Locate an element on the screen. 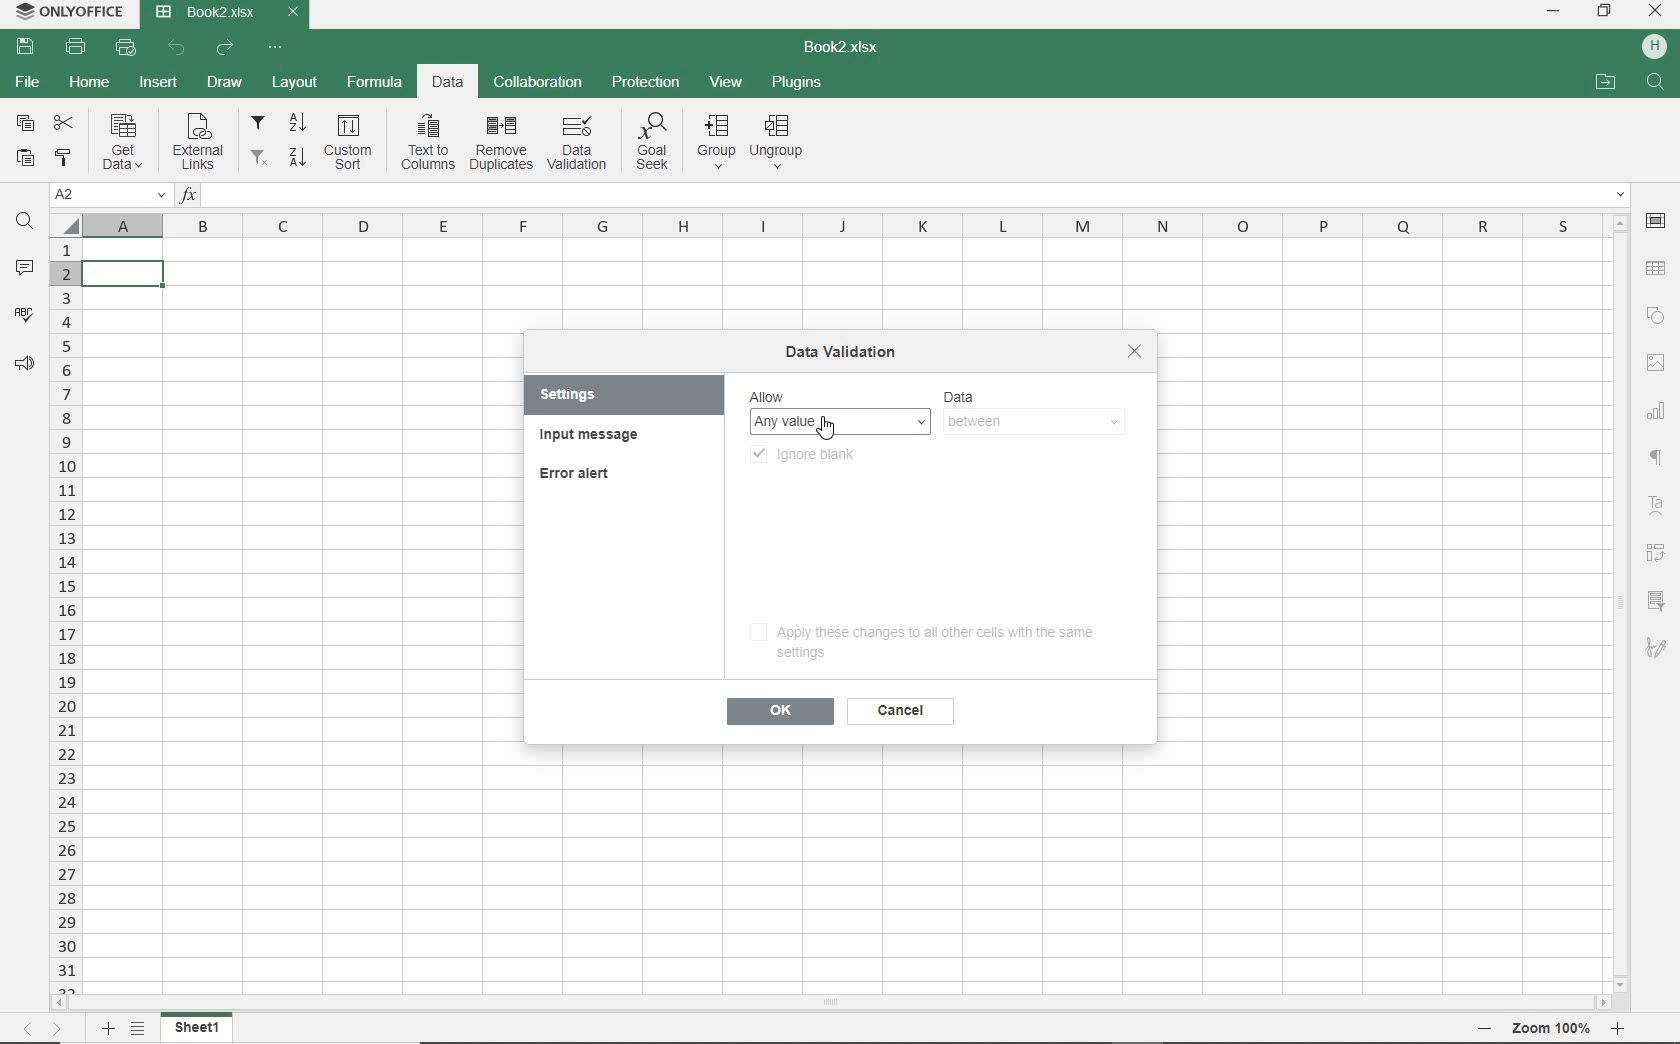 This screenshot has height=1044, width=1680. SIGNATURE is located at coordinates (1655, 647).